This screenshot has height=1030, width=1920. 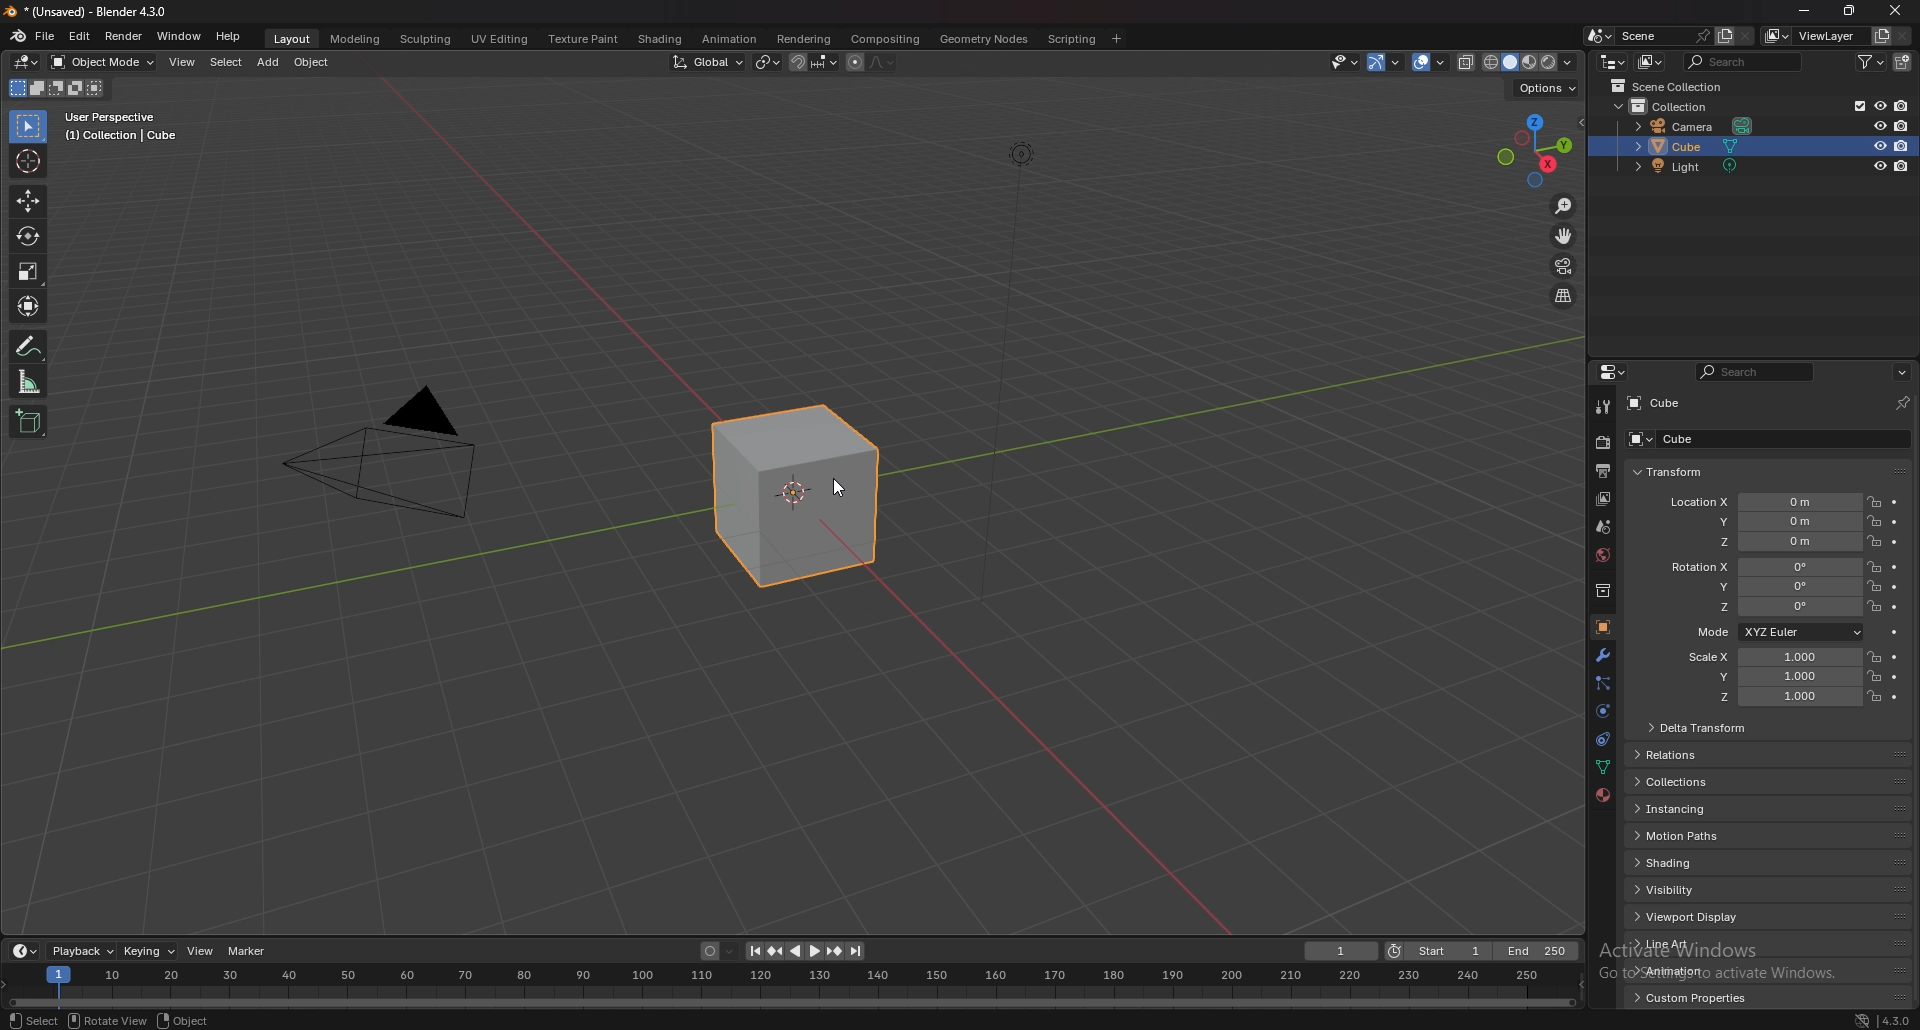 I want to click on scene collection, so click(x=1676, y=85).